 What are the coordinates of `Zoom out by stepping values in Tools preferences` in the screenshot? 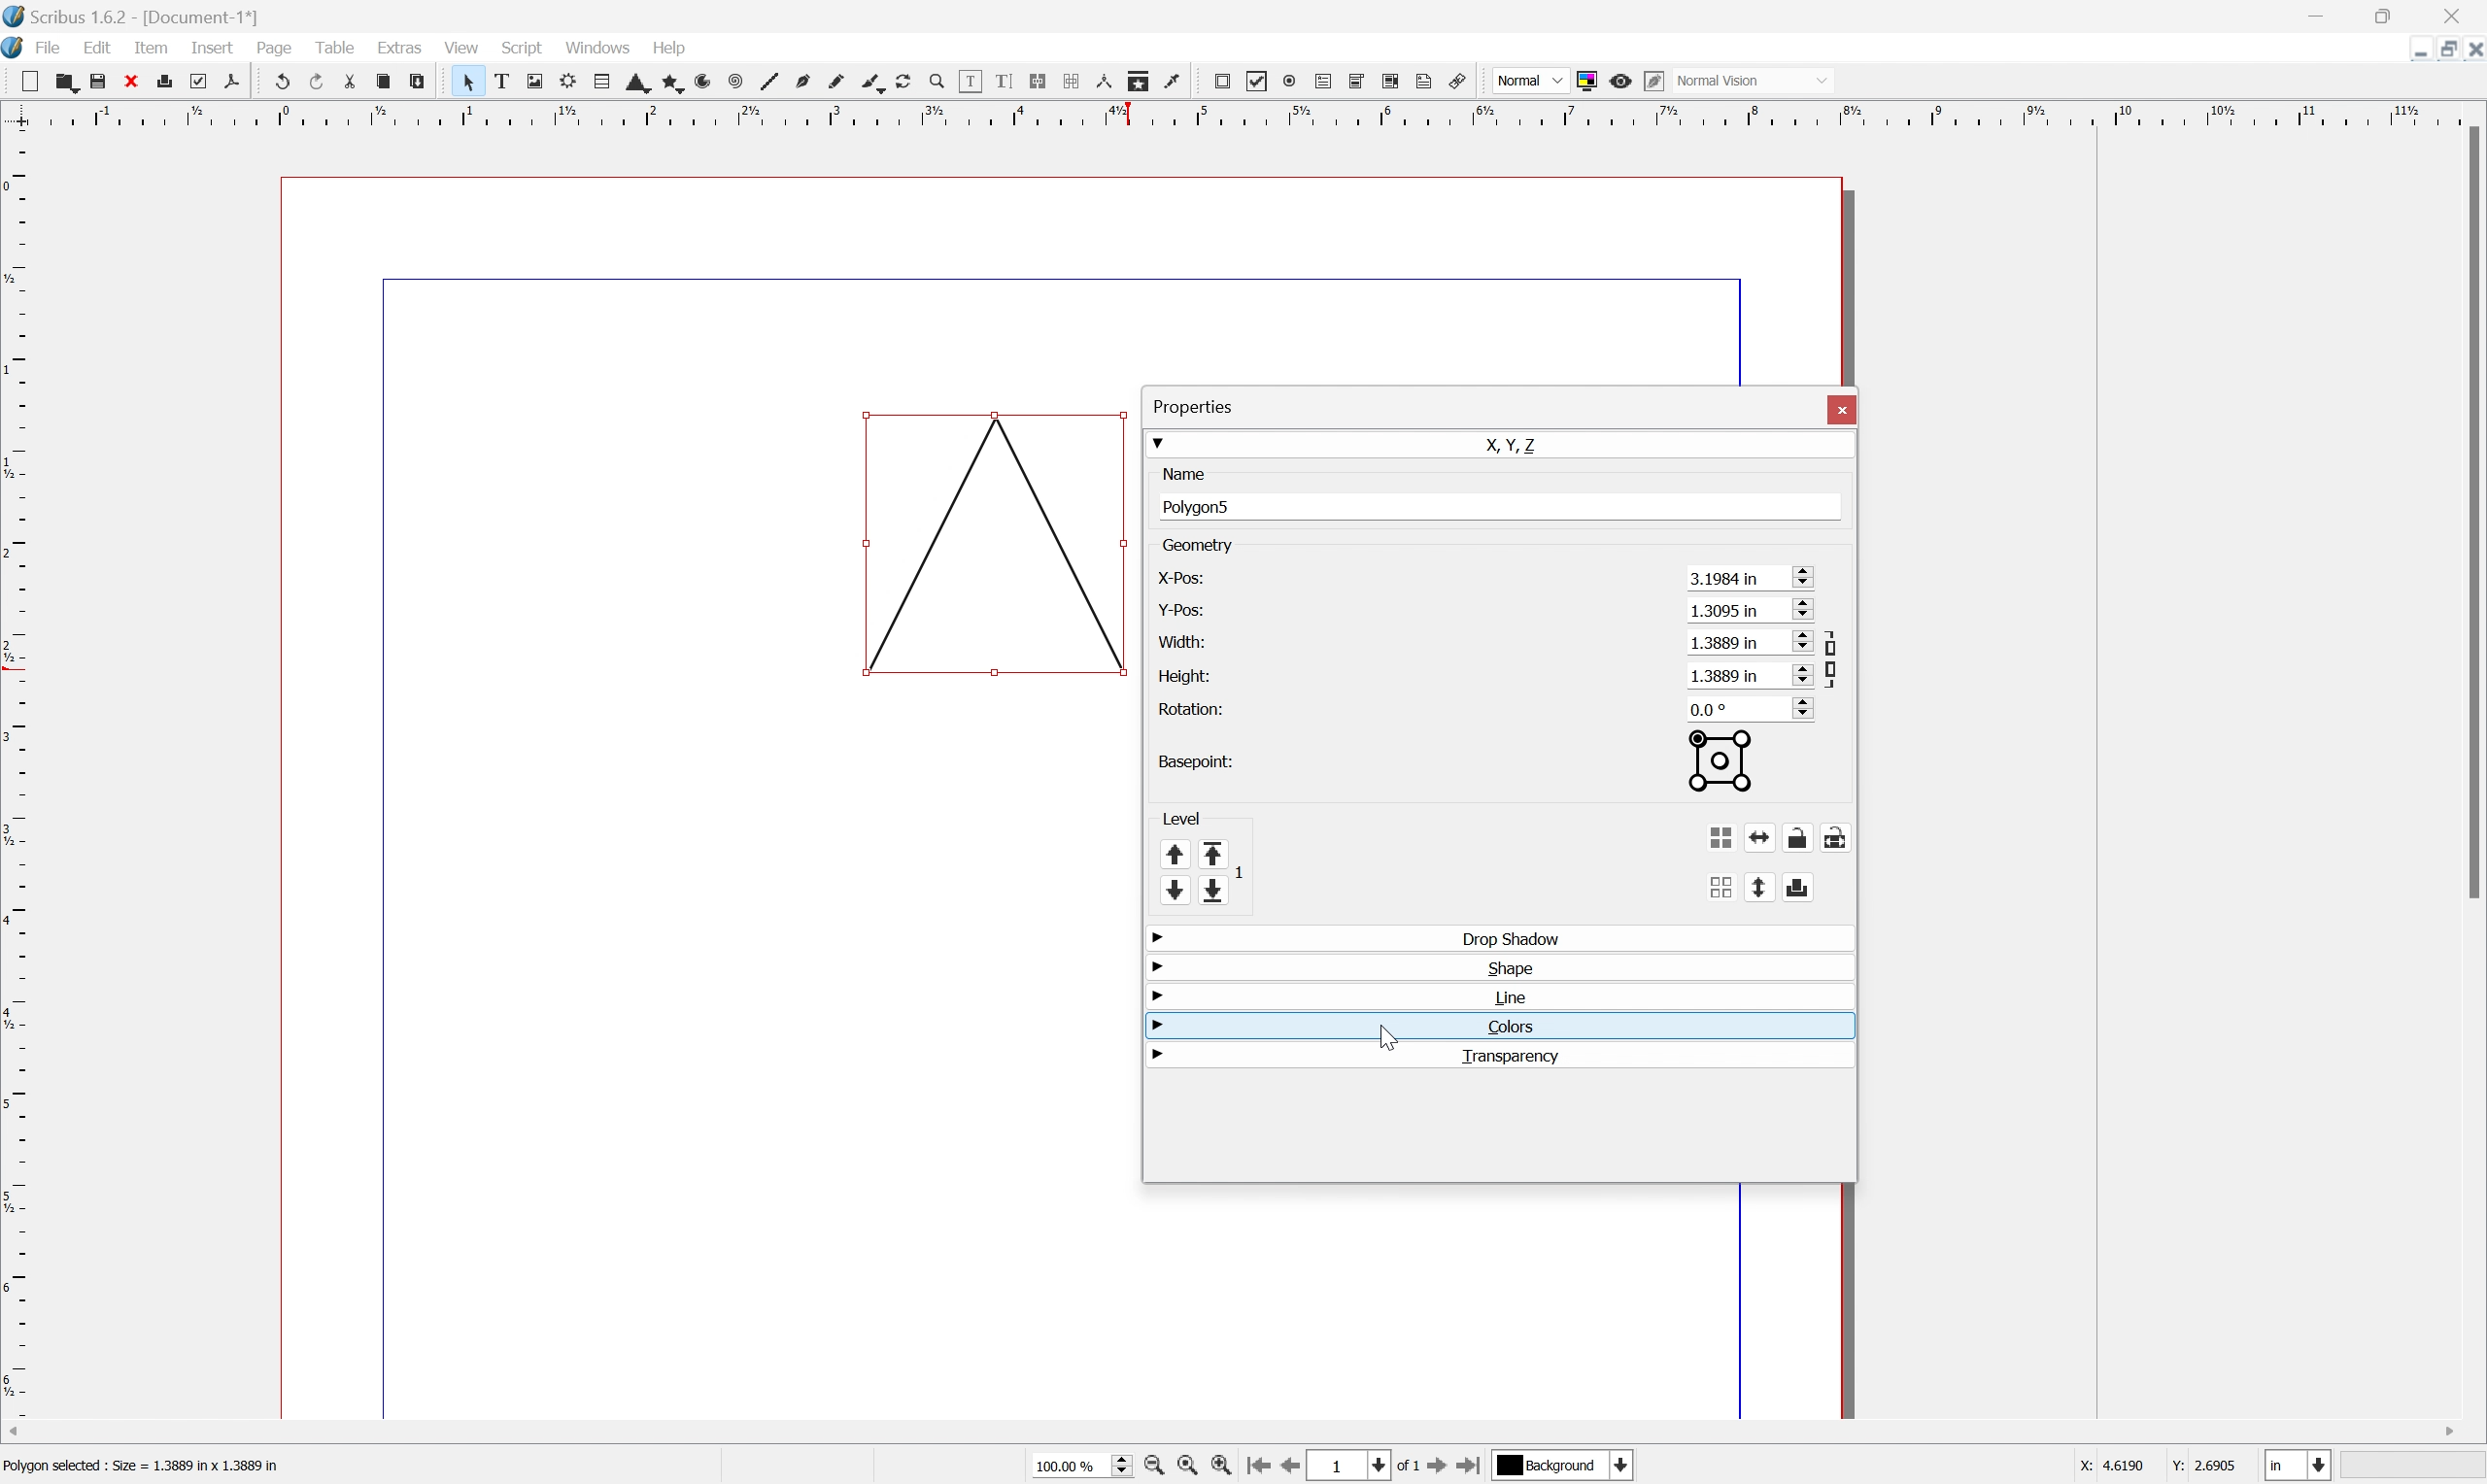 It's located at (1155, 1467).